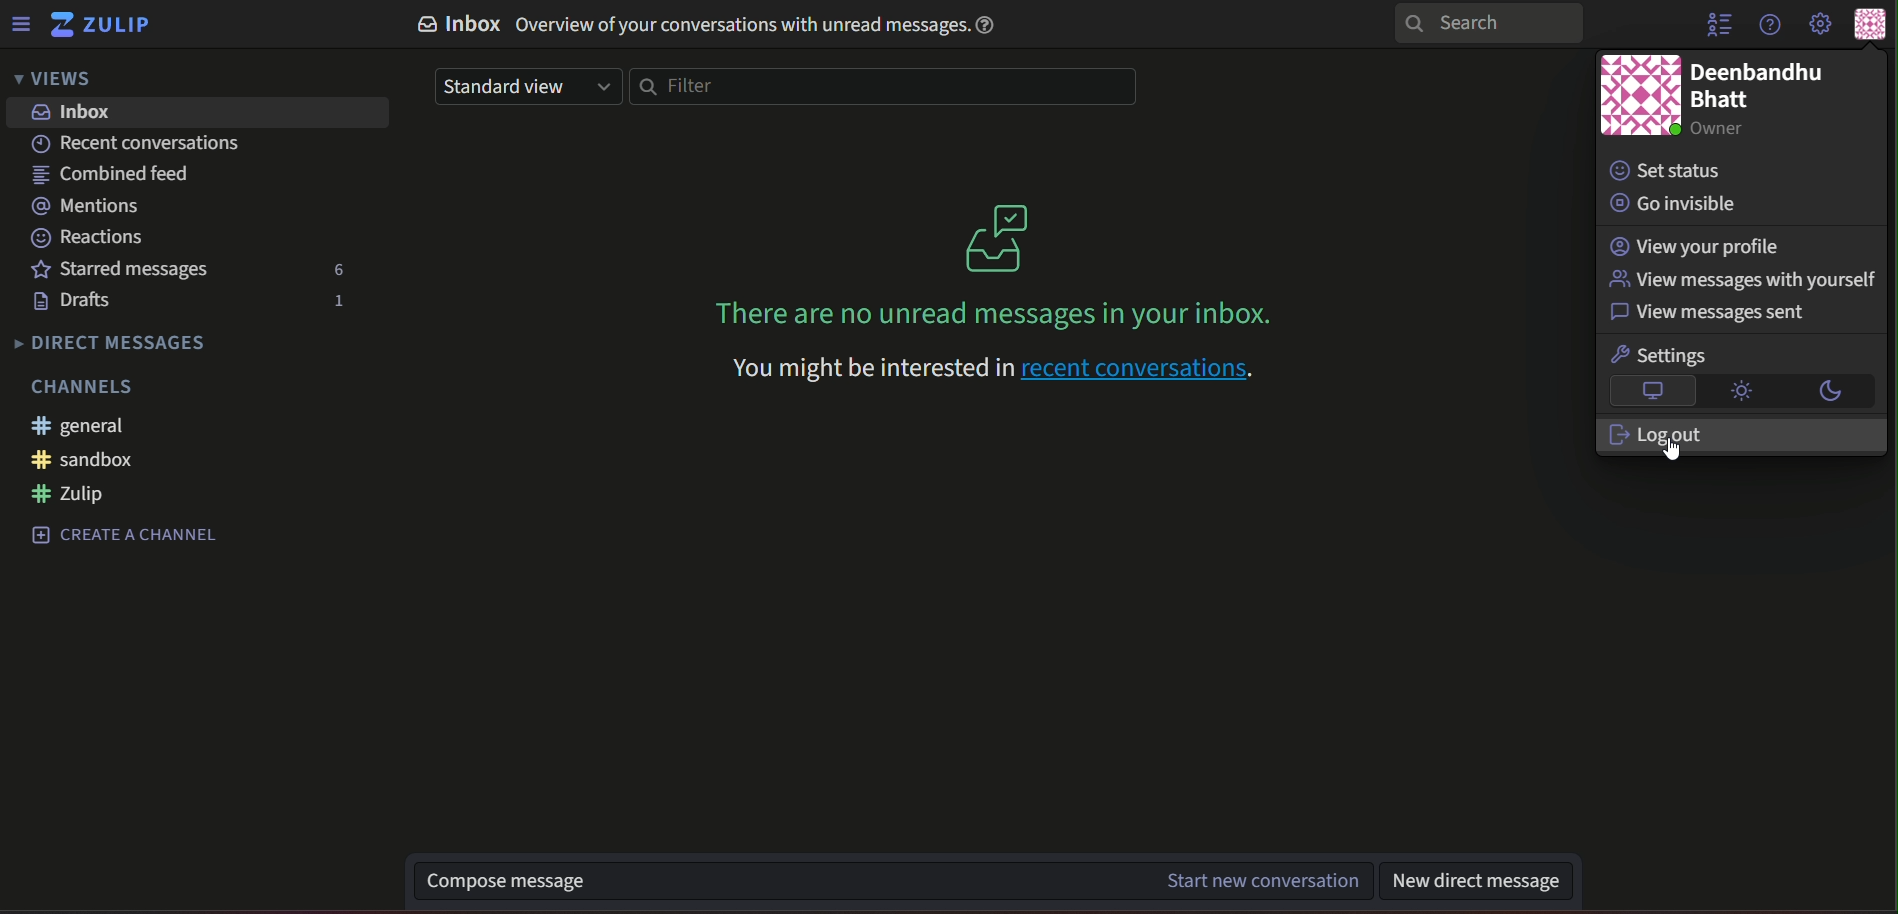 Image resolution: width=1898 pixels, height=914 pixels. I want to click on hide menu, so click(1713, 26).